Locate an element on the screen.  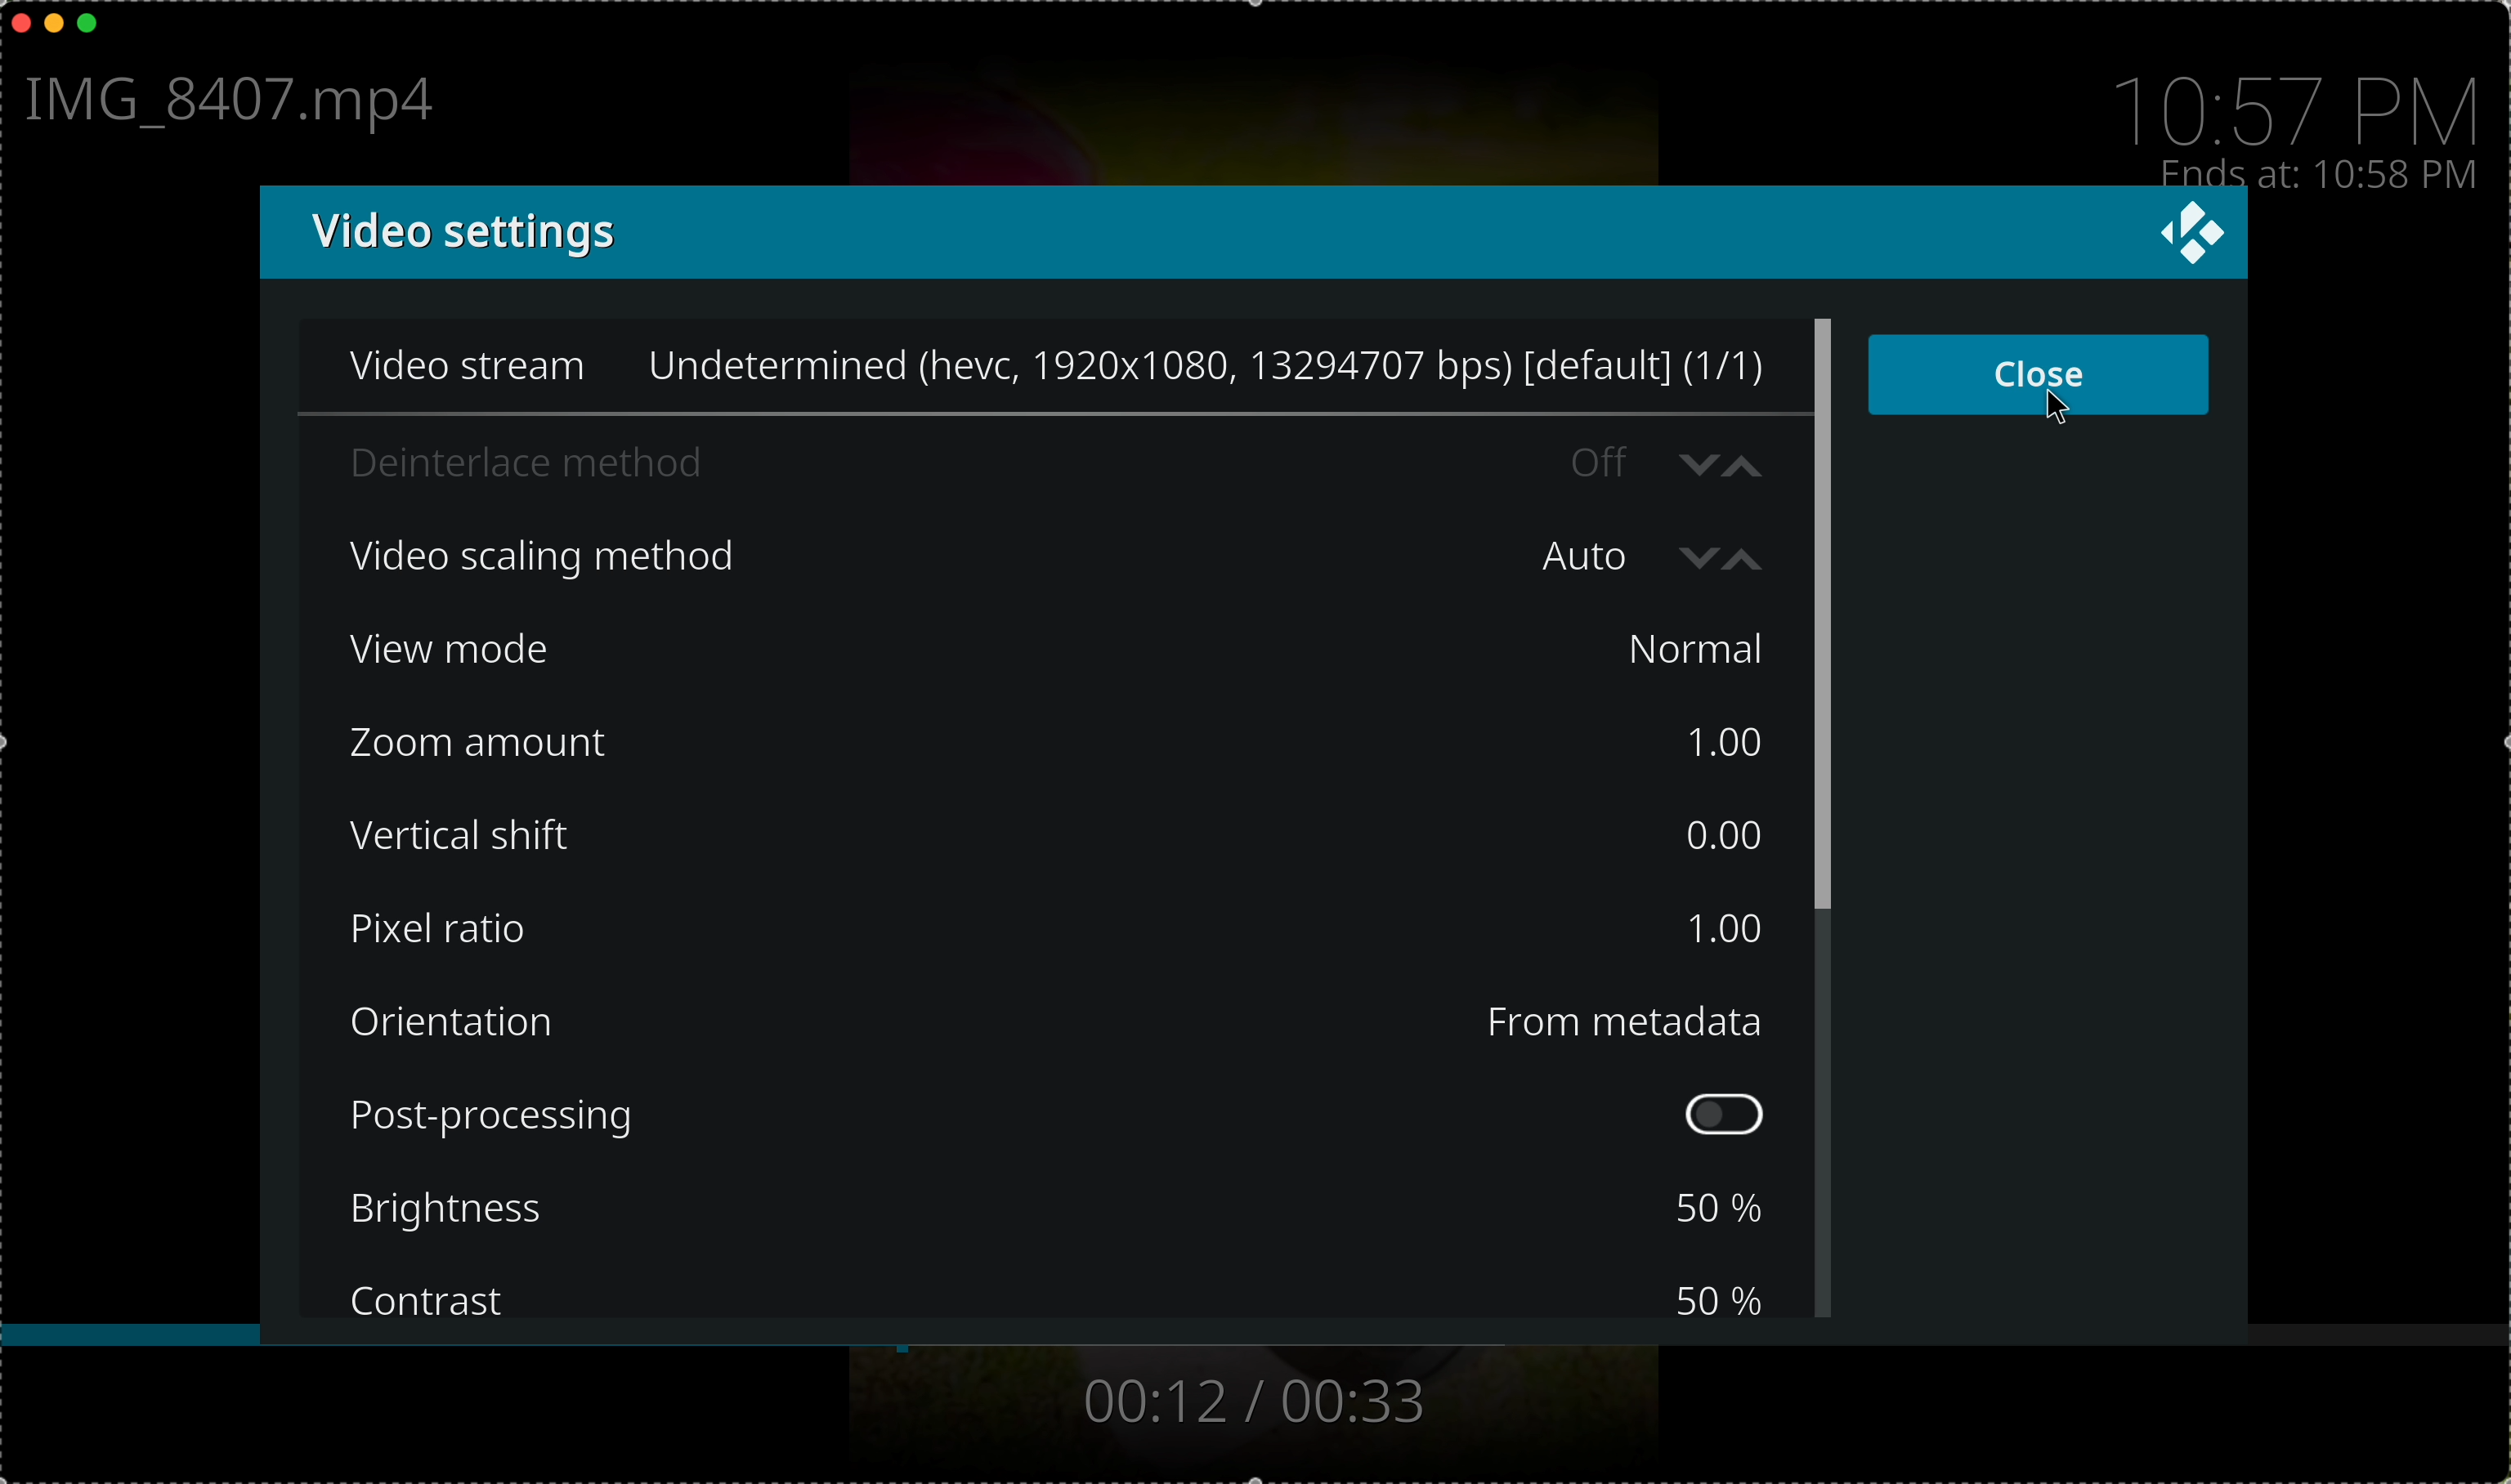
deinterlace method is located at coordinates (973, 459).